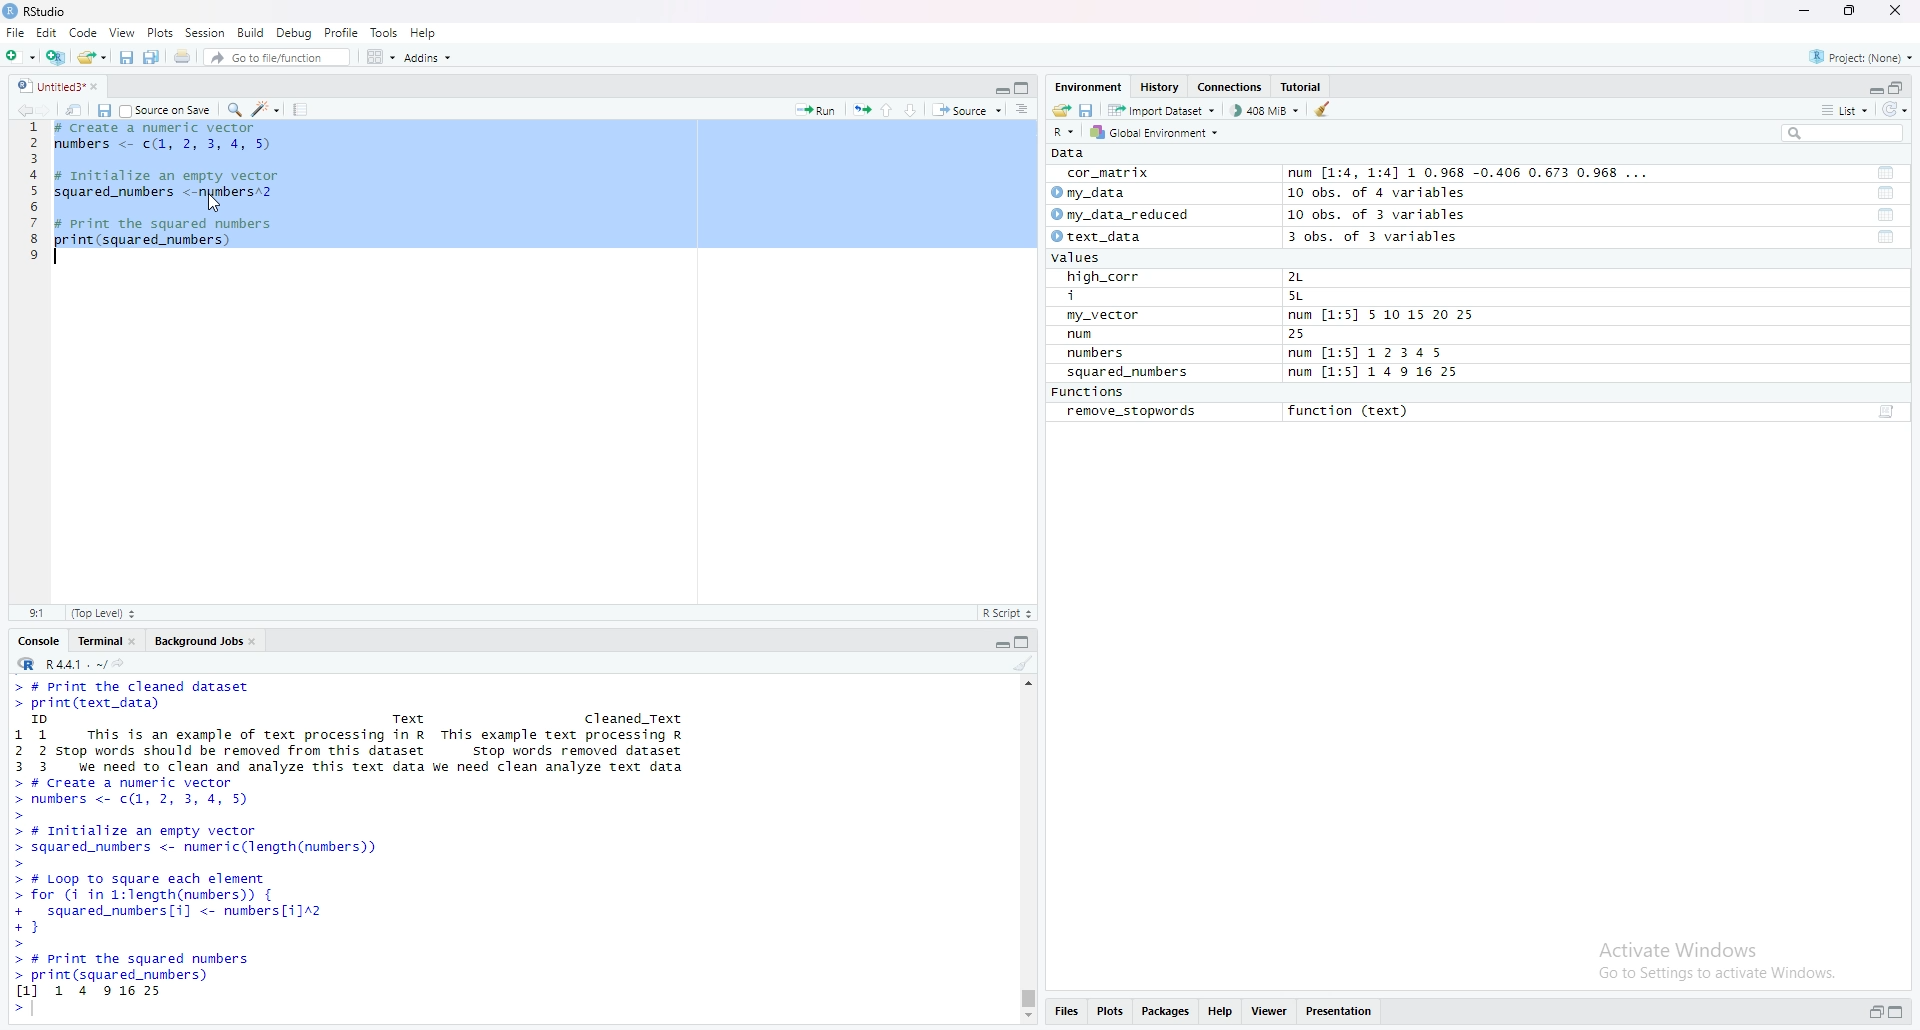 The height and width of the screenshot is (1030, 1920). What do you see at coordinates (1325, 109) in the screenshot?
I see `clear objects` at bounding box center [1325, 109].